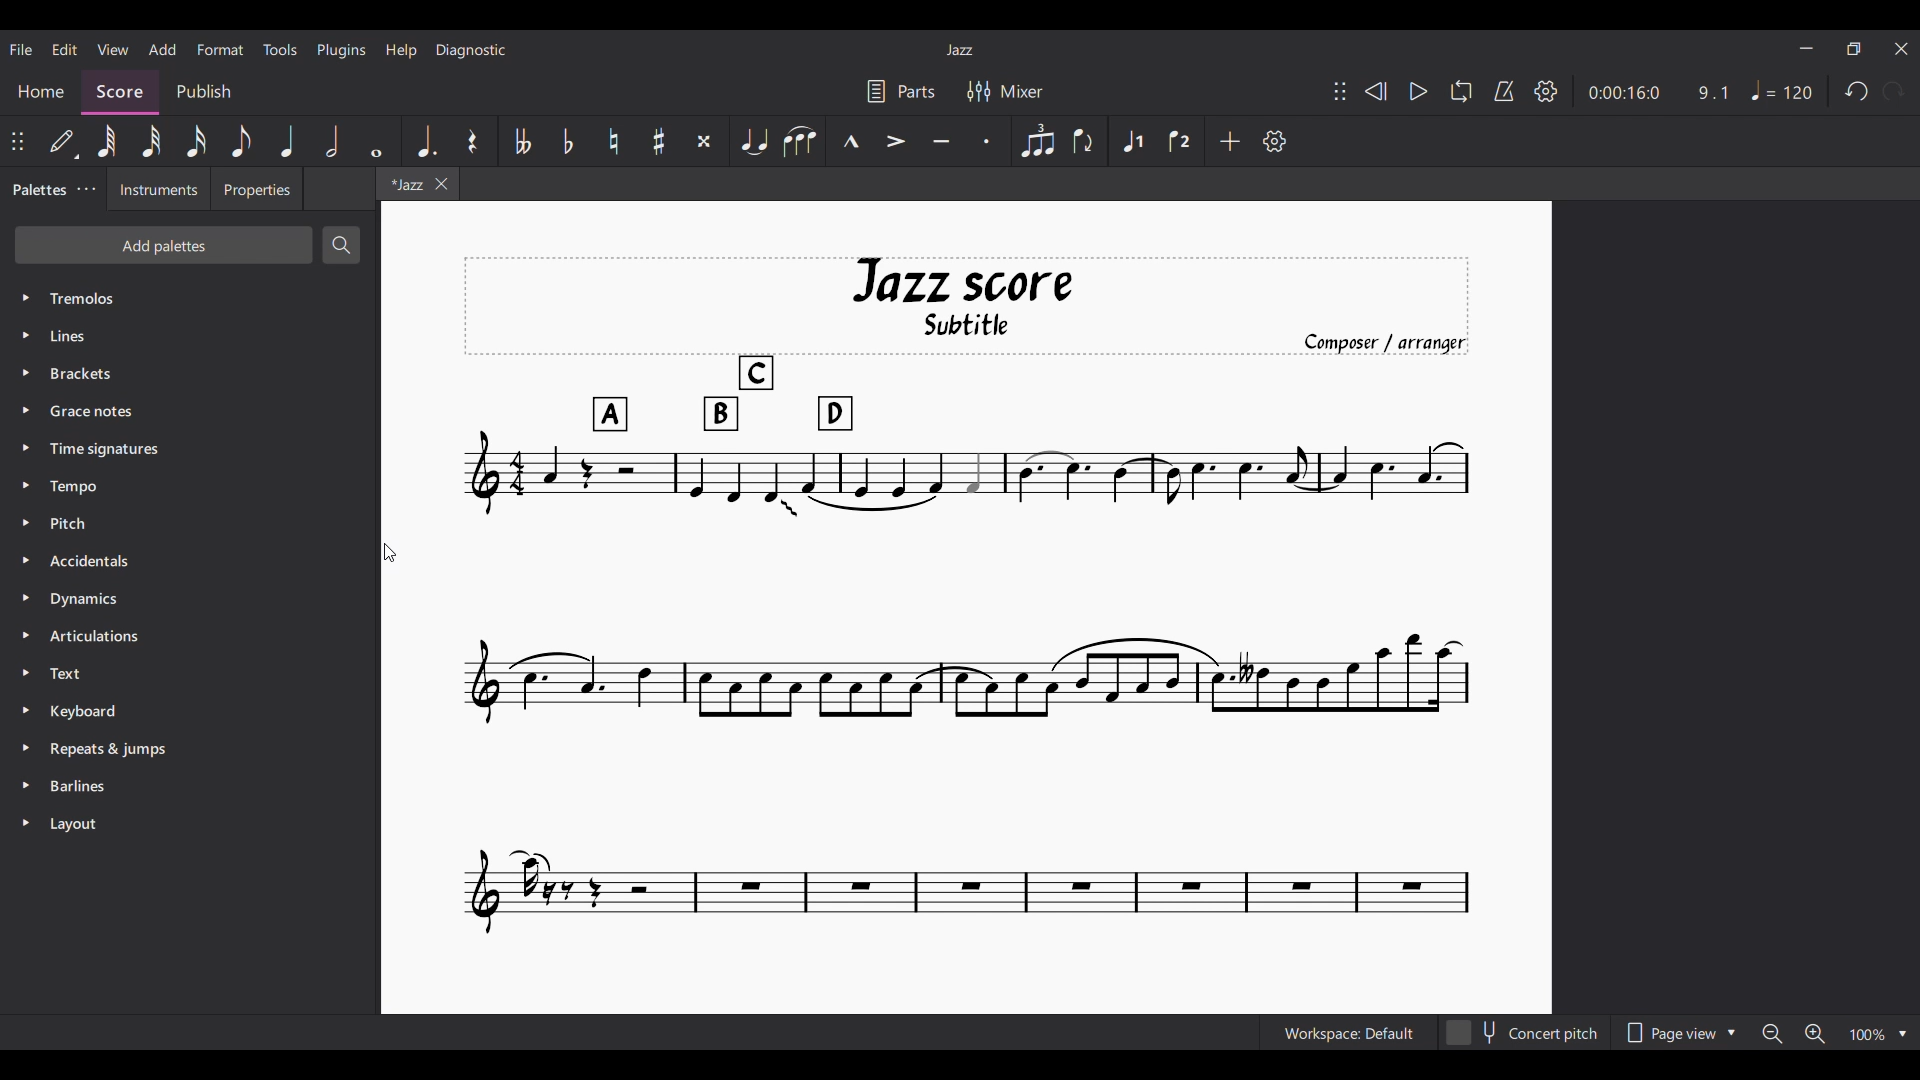  Describe the element at coordinates (288, 142) in the screenshot. I see `Quarter note` at that location.